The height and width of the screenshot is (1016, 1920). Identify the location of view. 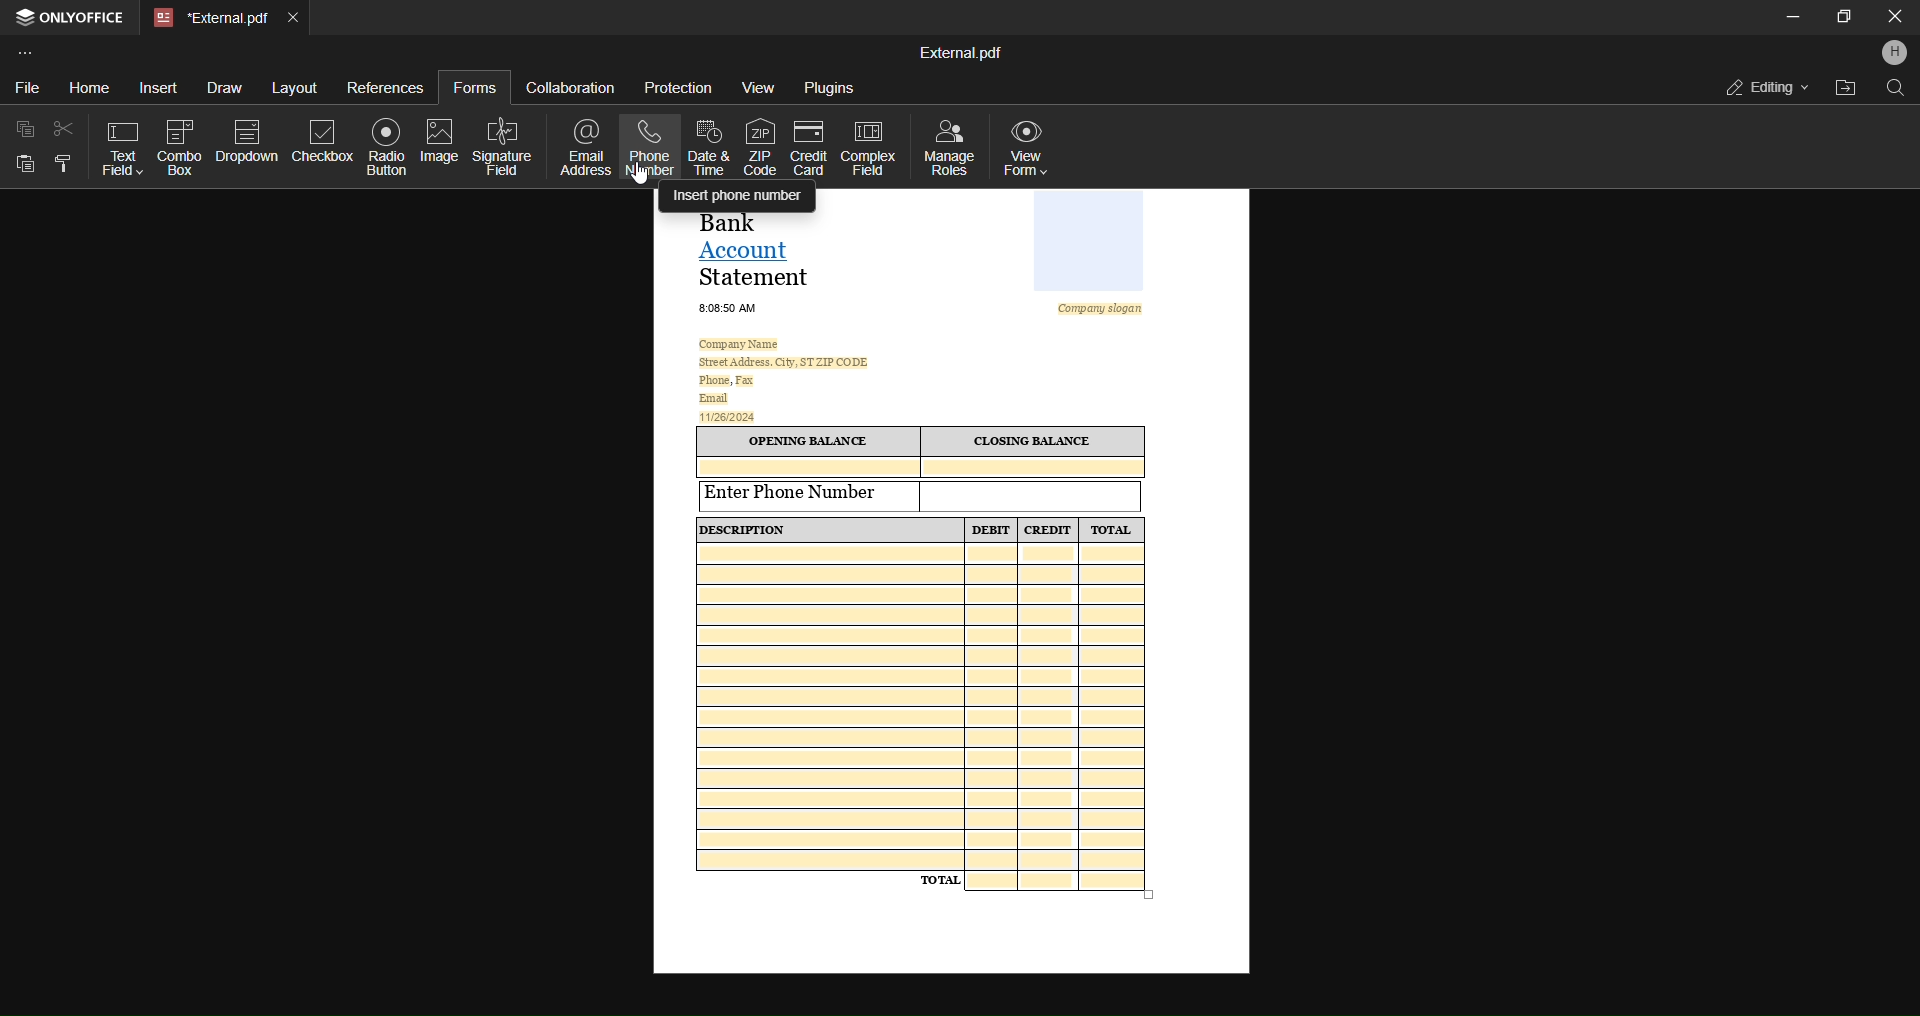
(757, 90).